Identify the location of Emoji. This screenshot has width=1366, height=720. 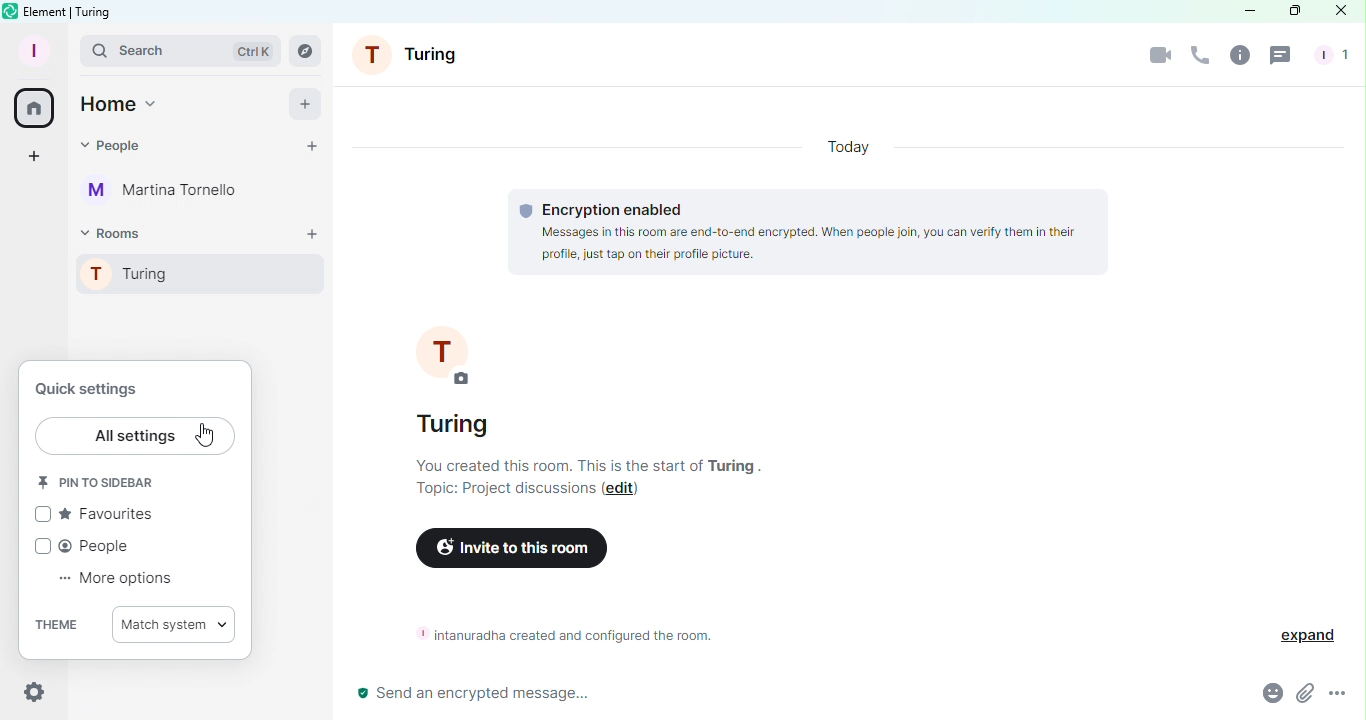
(1265, 694).